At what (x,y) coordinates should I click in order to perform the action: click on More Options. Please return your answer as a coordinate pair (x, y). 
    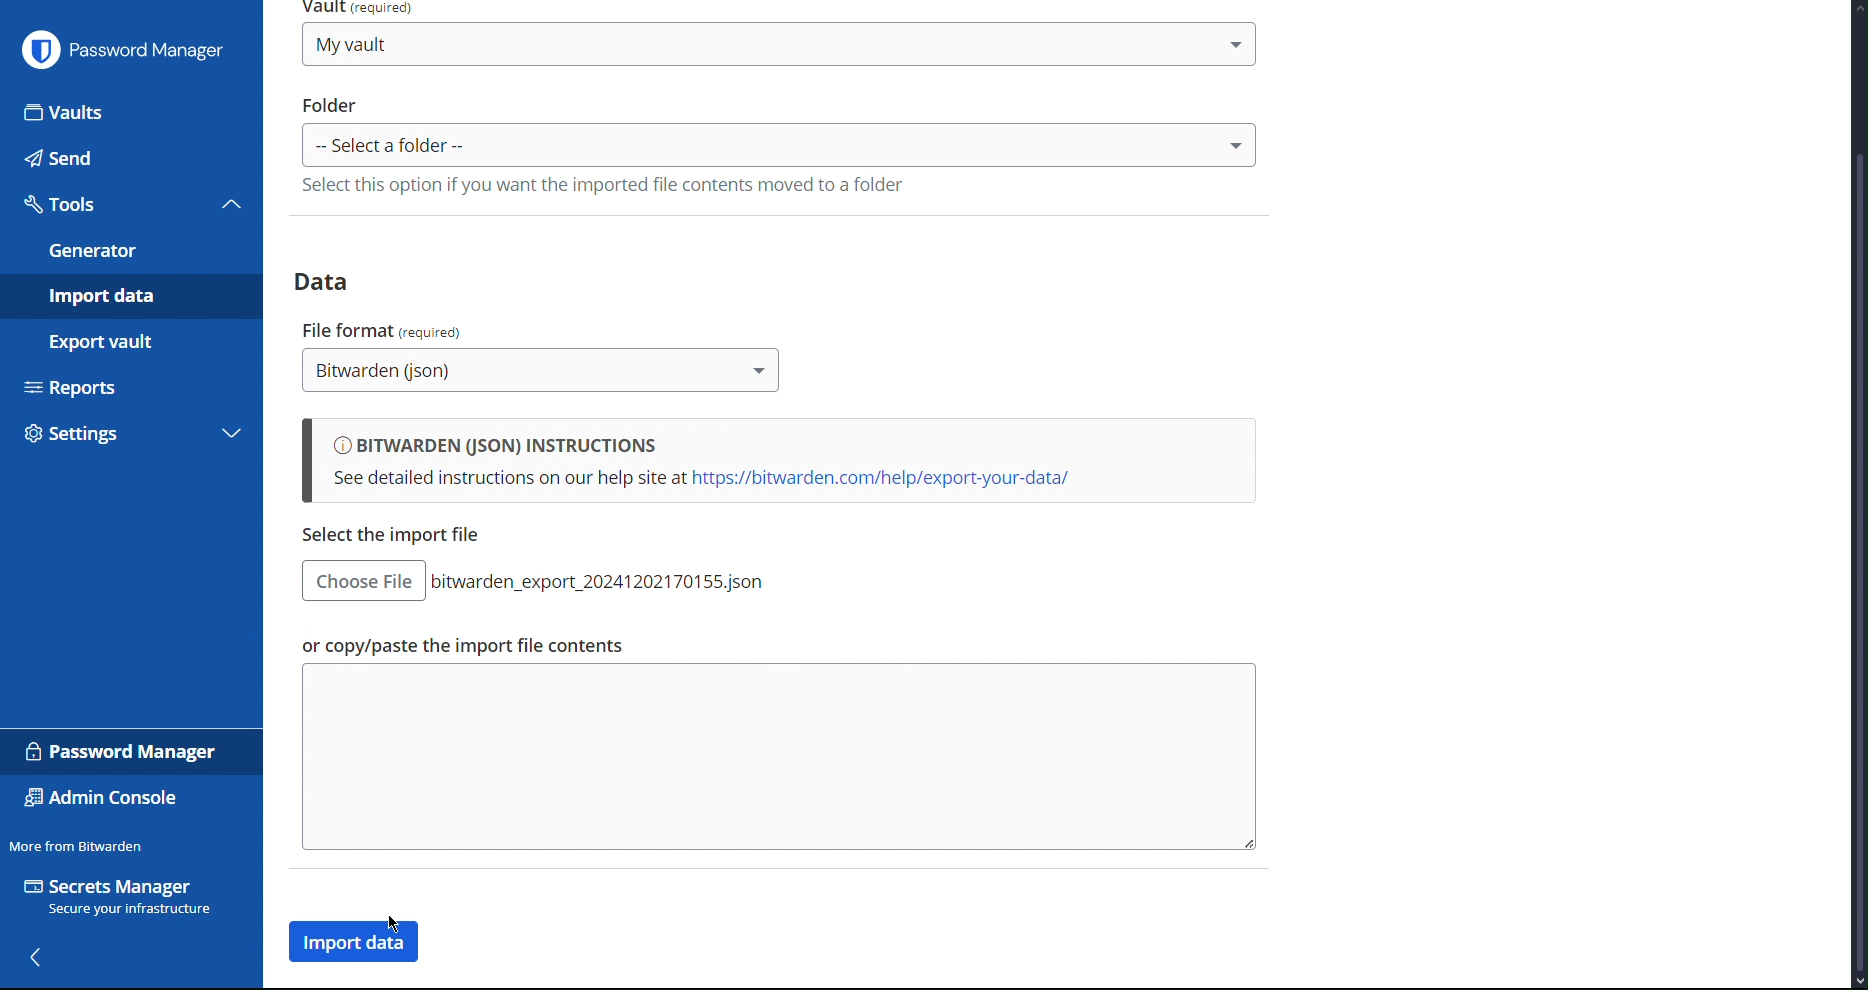
    Looking at the image, I should click on (1737, 47).